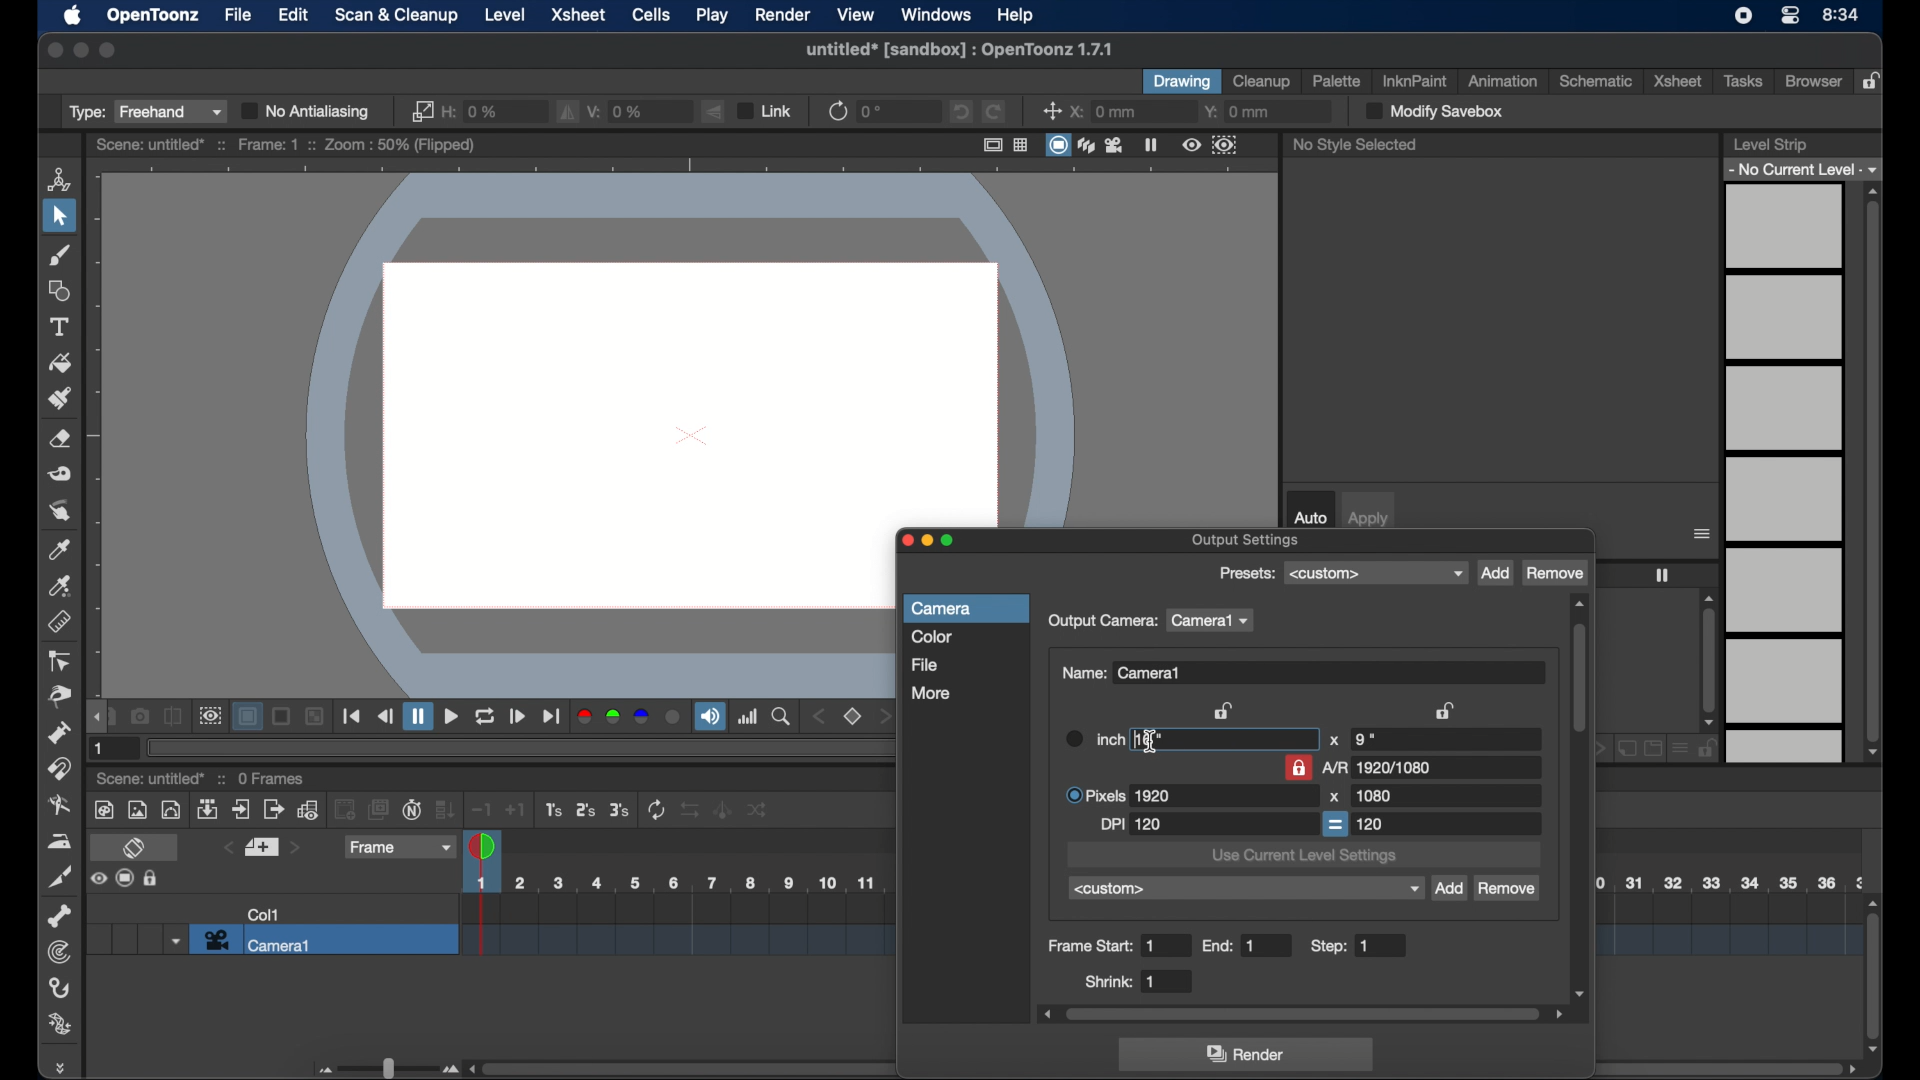  What do you see at coordinates (137, 849) in the screenshot?
I see `toggle xsheet` at bounding box center [137, 849].